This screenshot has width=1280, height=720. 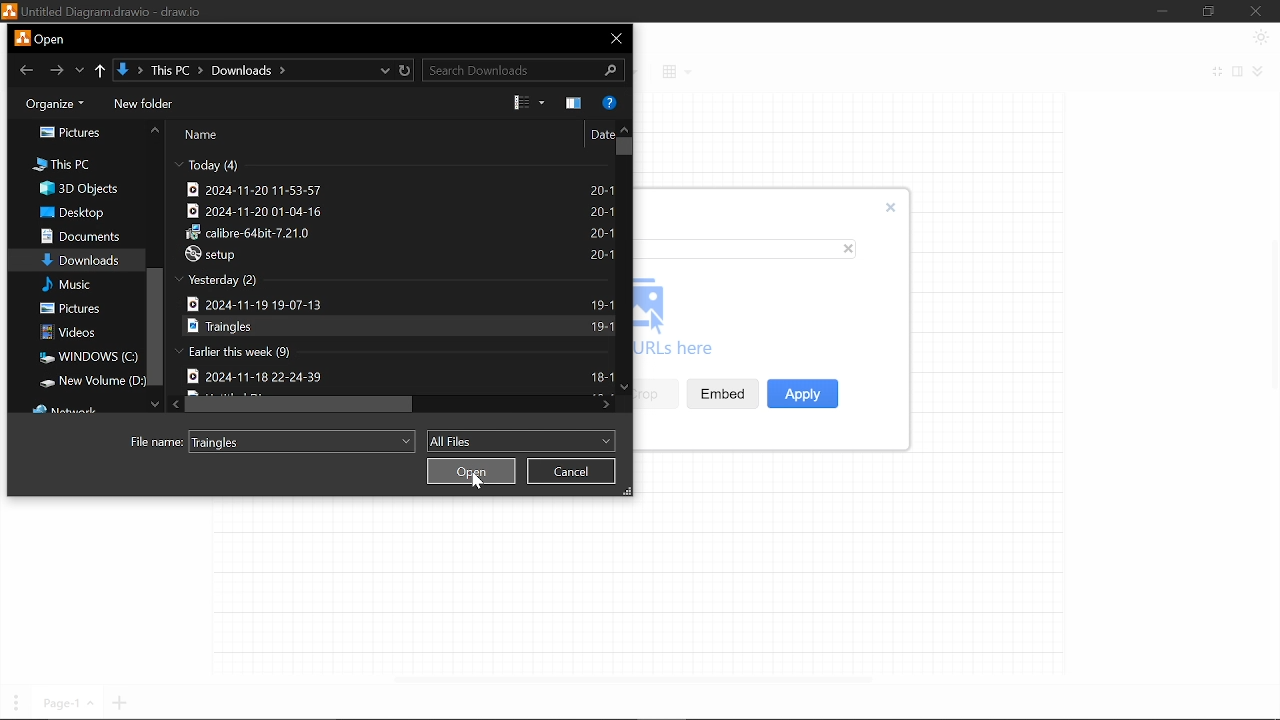 I want to click on Horizontal scrollbar for files in "Download", so click(x=298, y=404).